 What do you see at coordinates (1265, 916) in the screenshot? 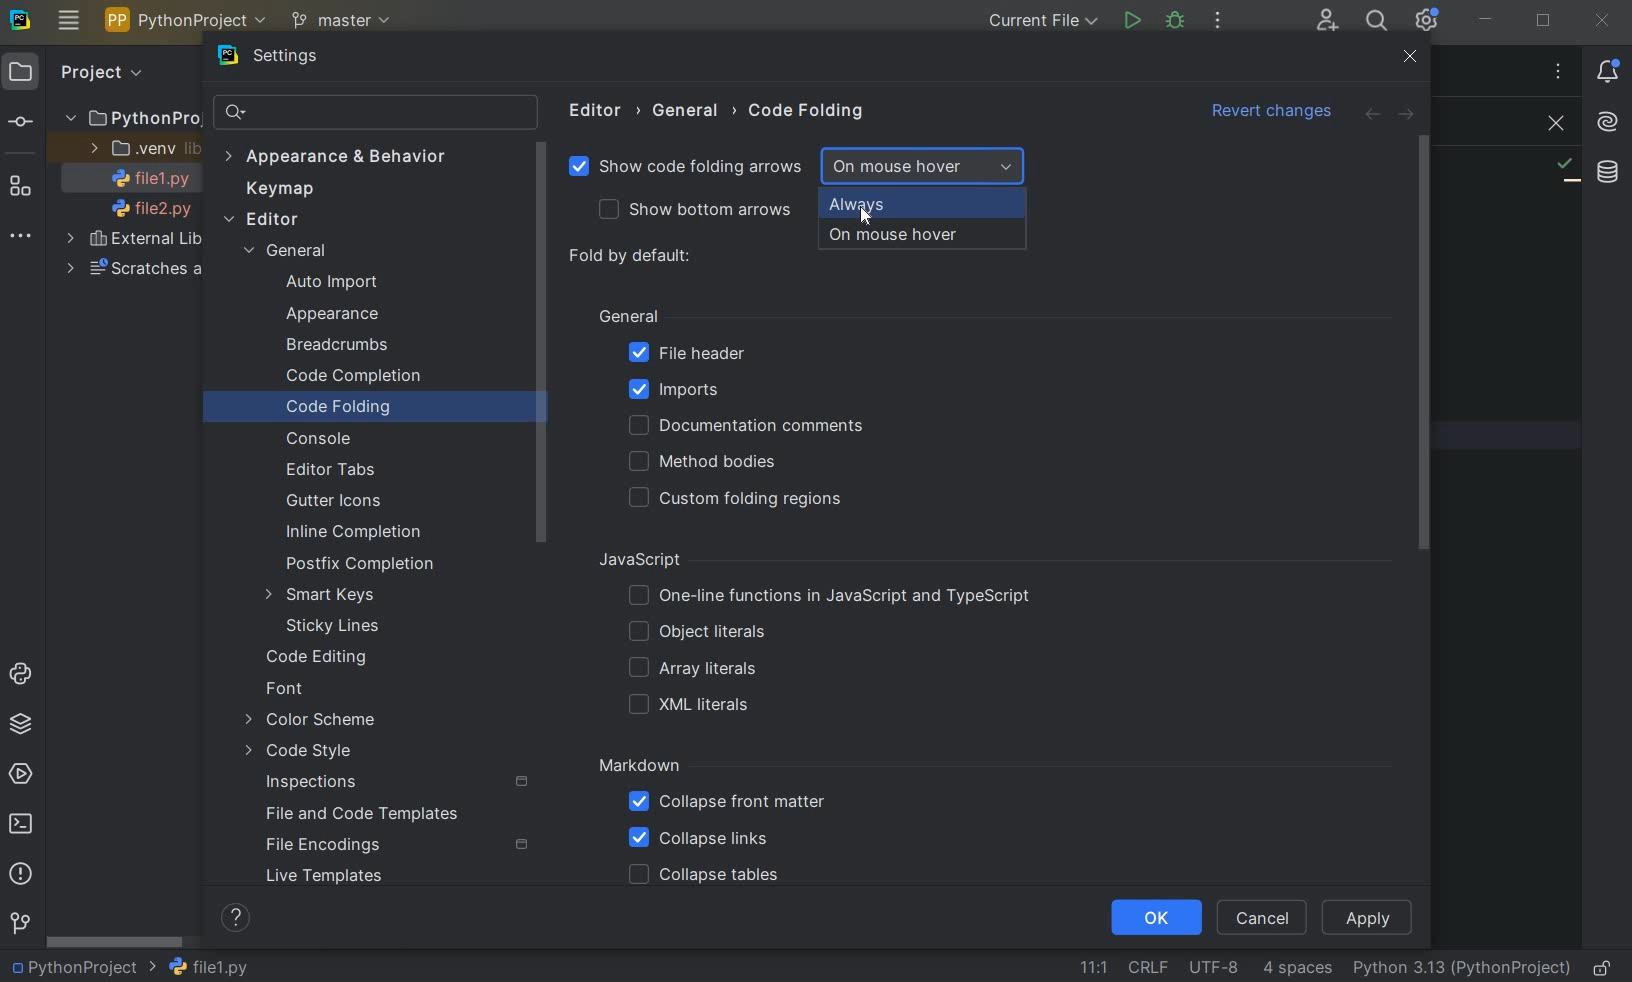
I see `CANCEL` at bounding box center [1265, 916].